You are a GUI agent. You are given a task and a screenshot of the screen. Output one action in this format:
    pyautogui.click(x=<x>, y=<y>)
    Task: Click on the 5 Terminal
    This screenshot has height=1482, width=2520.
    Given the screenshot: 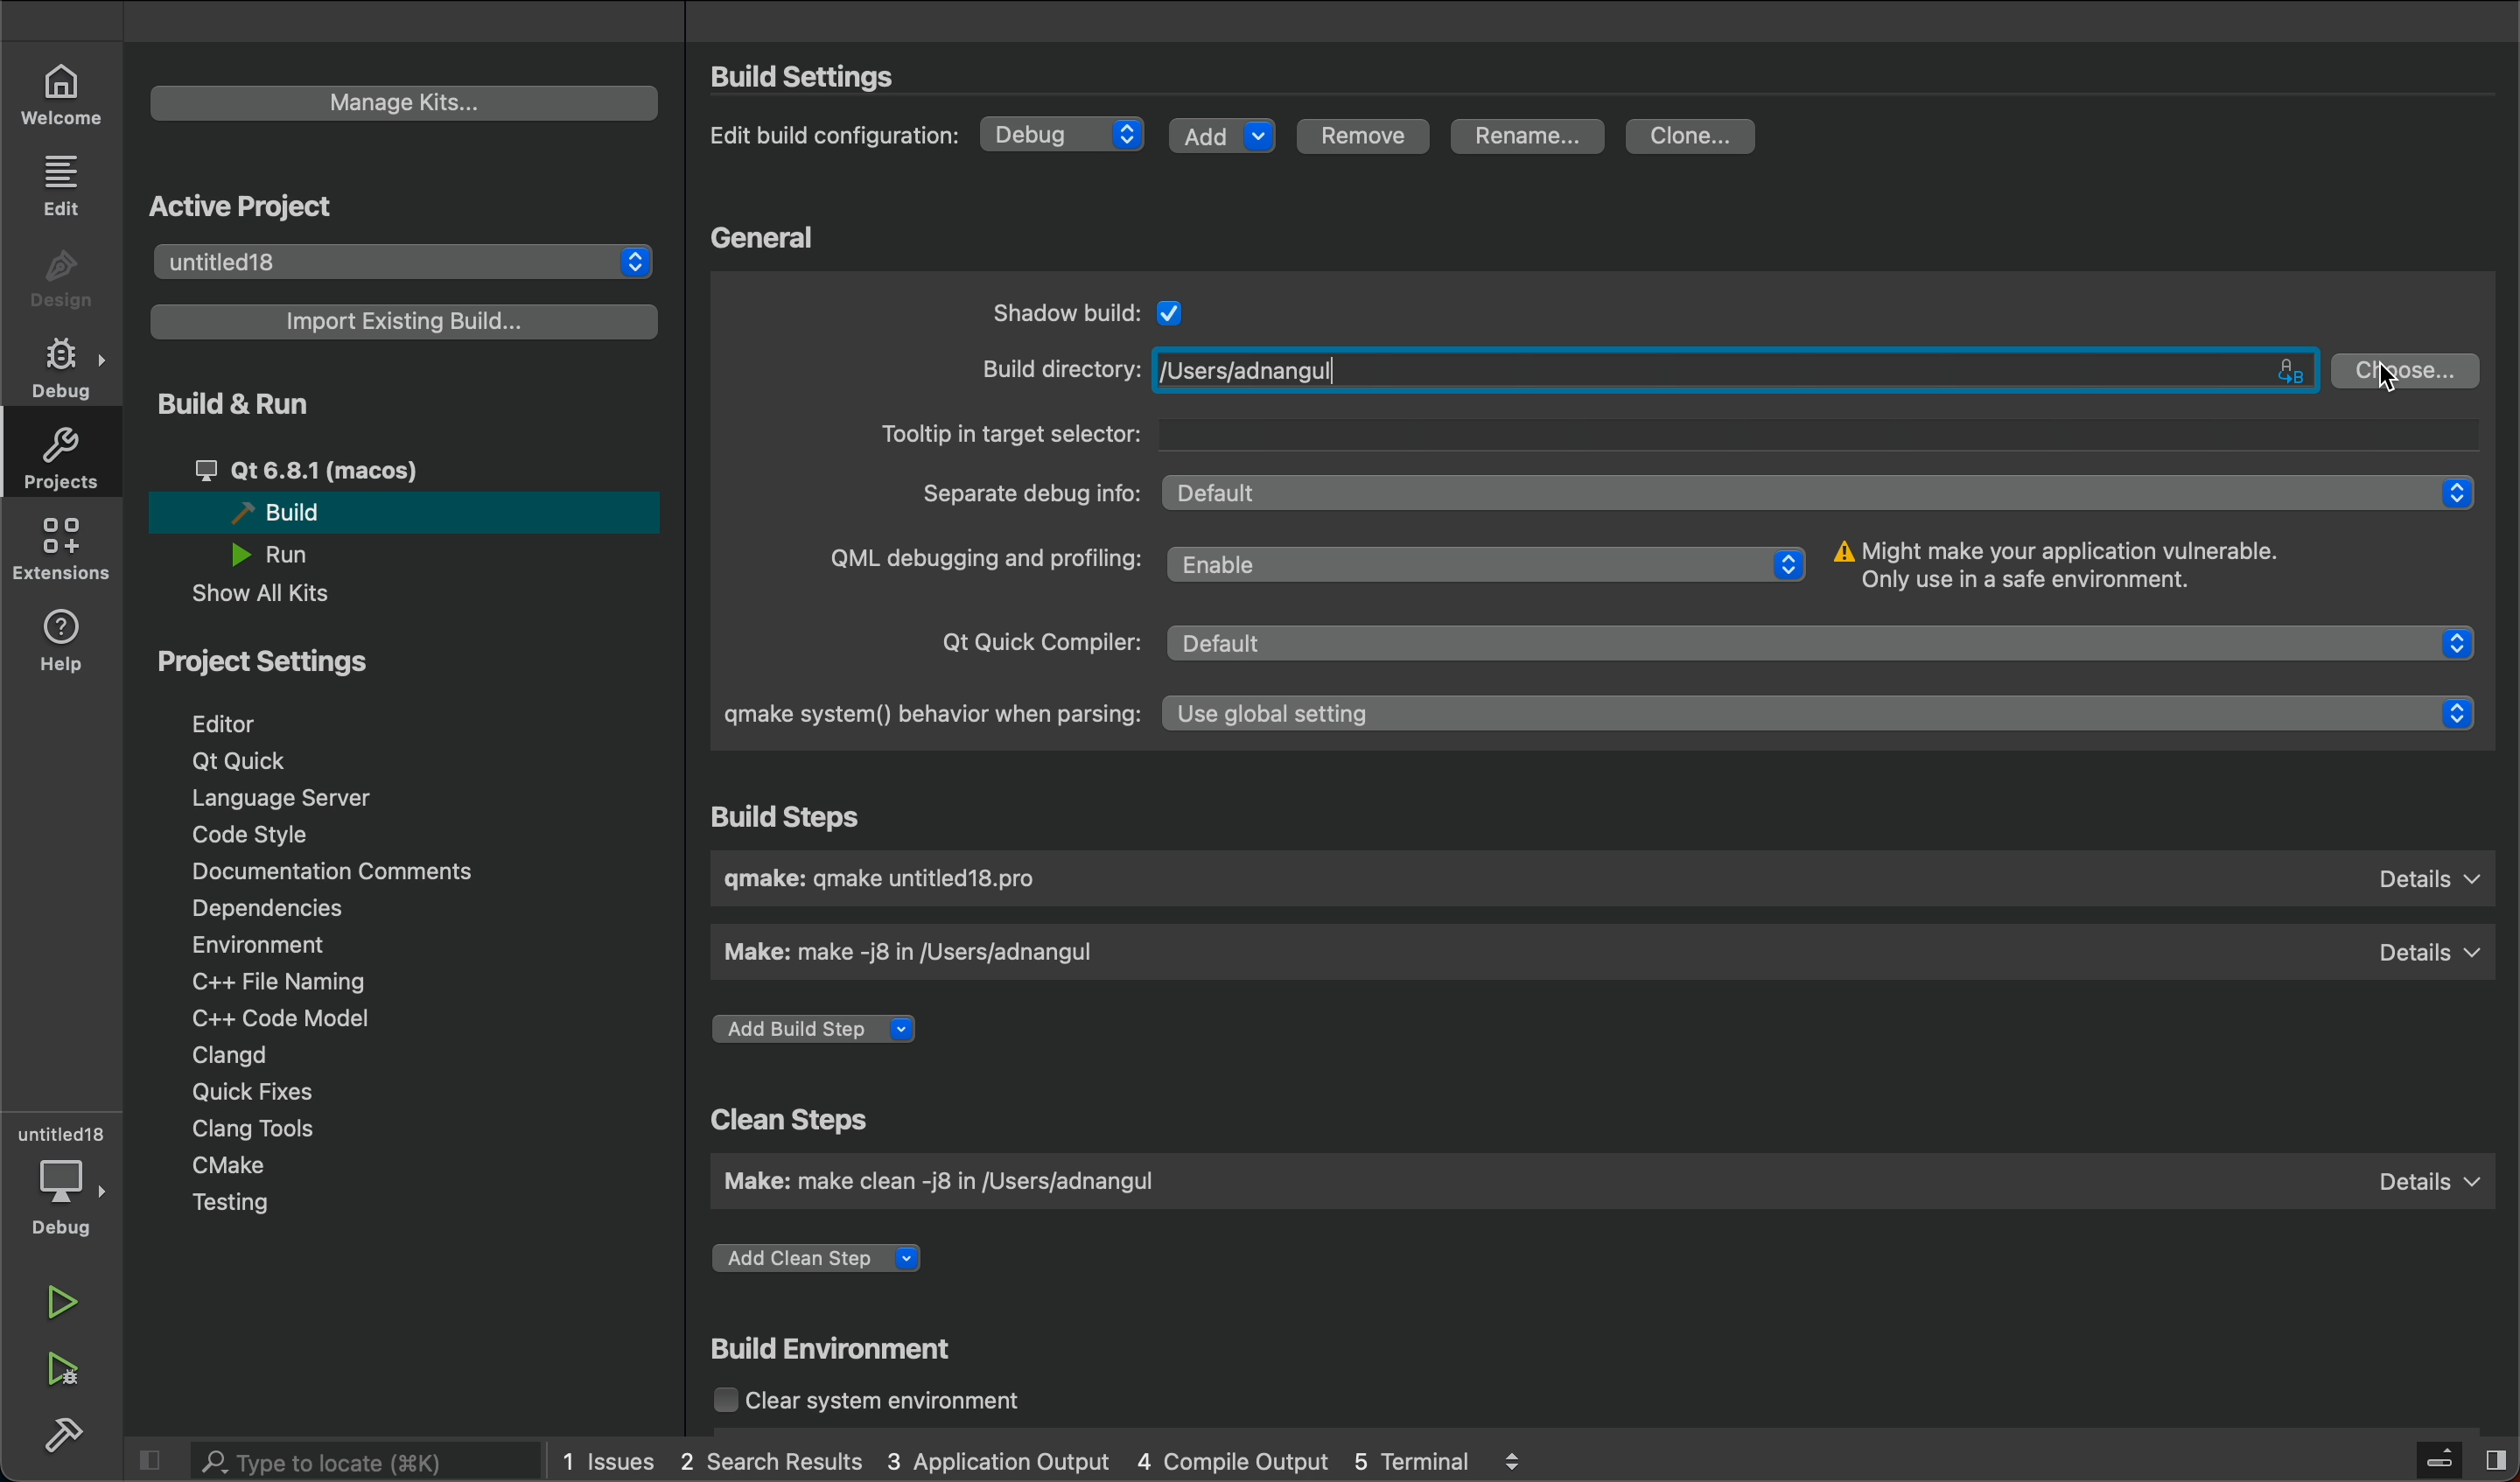 What is the action you would take?
    pyautogui.click(x=1406, y=1458)
    